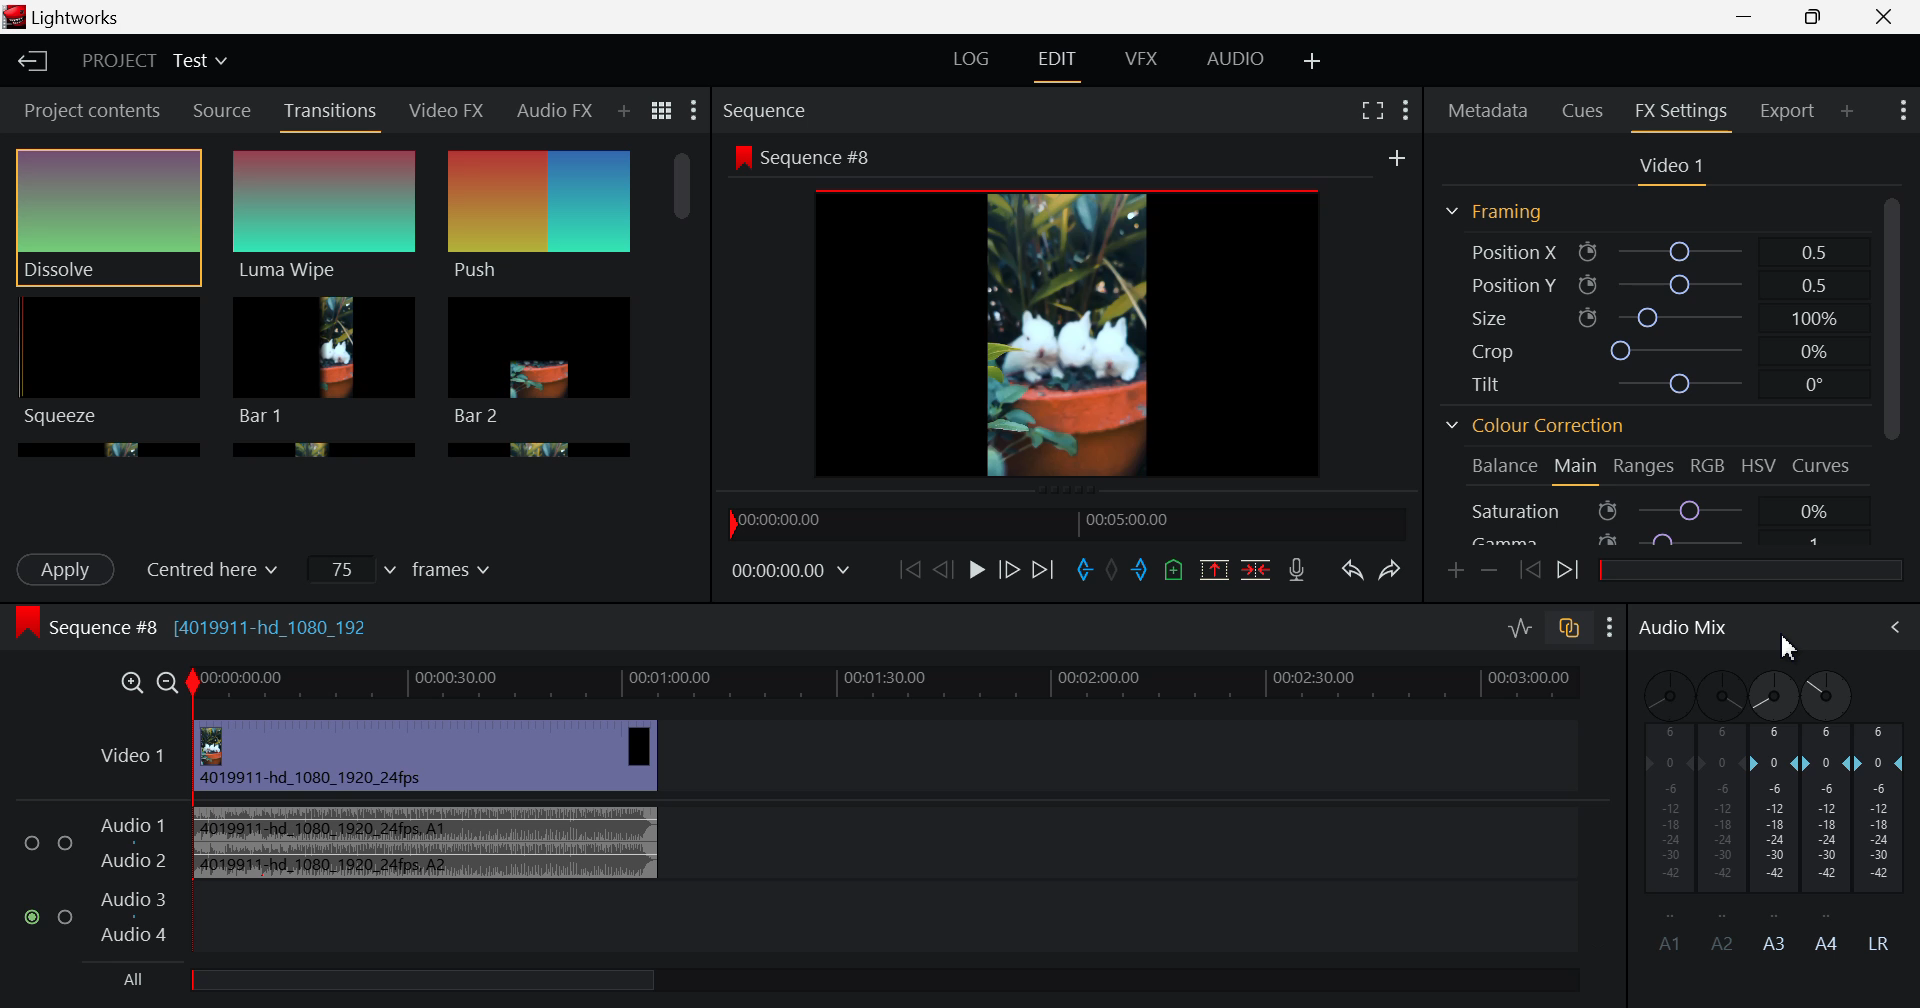  I want to click on Dissolve, so click(108, 218).